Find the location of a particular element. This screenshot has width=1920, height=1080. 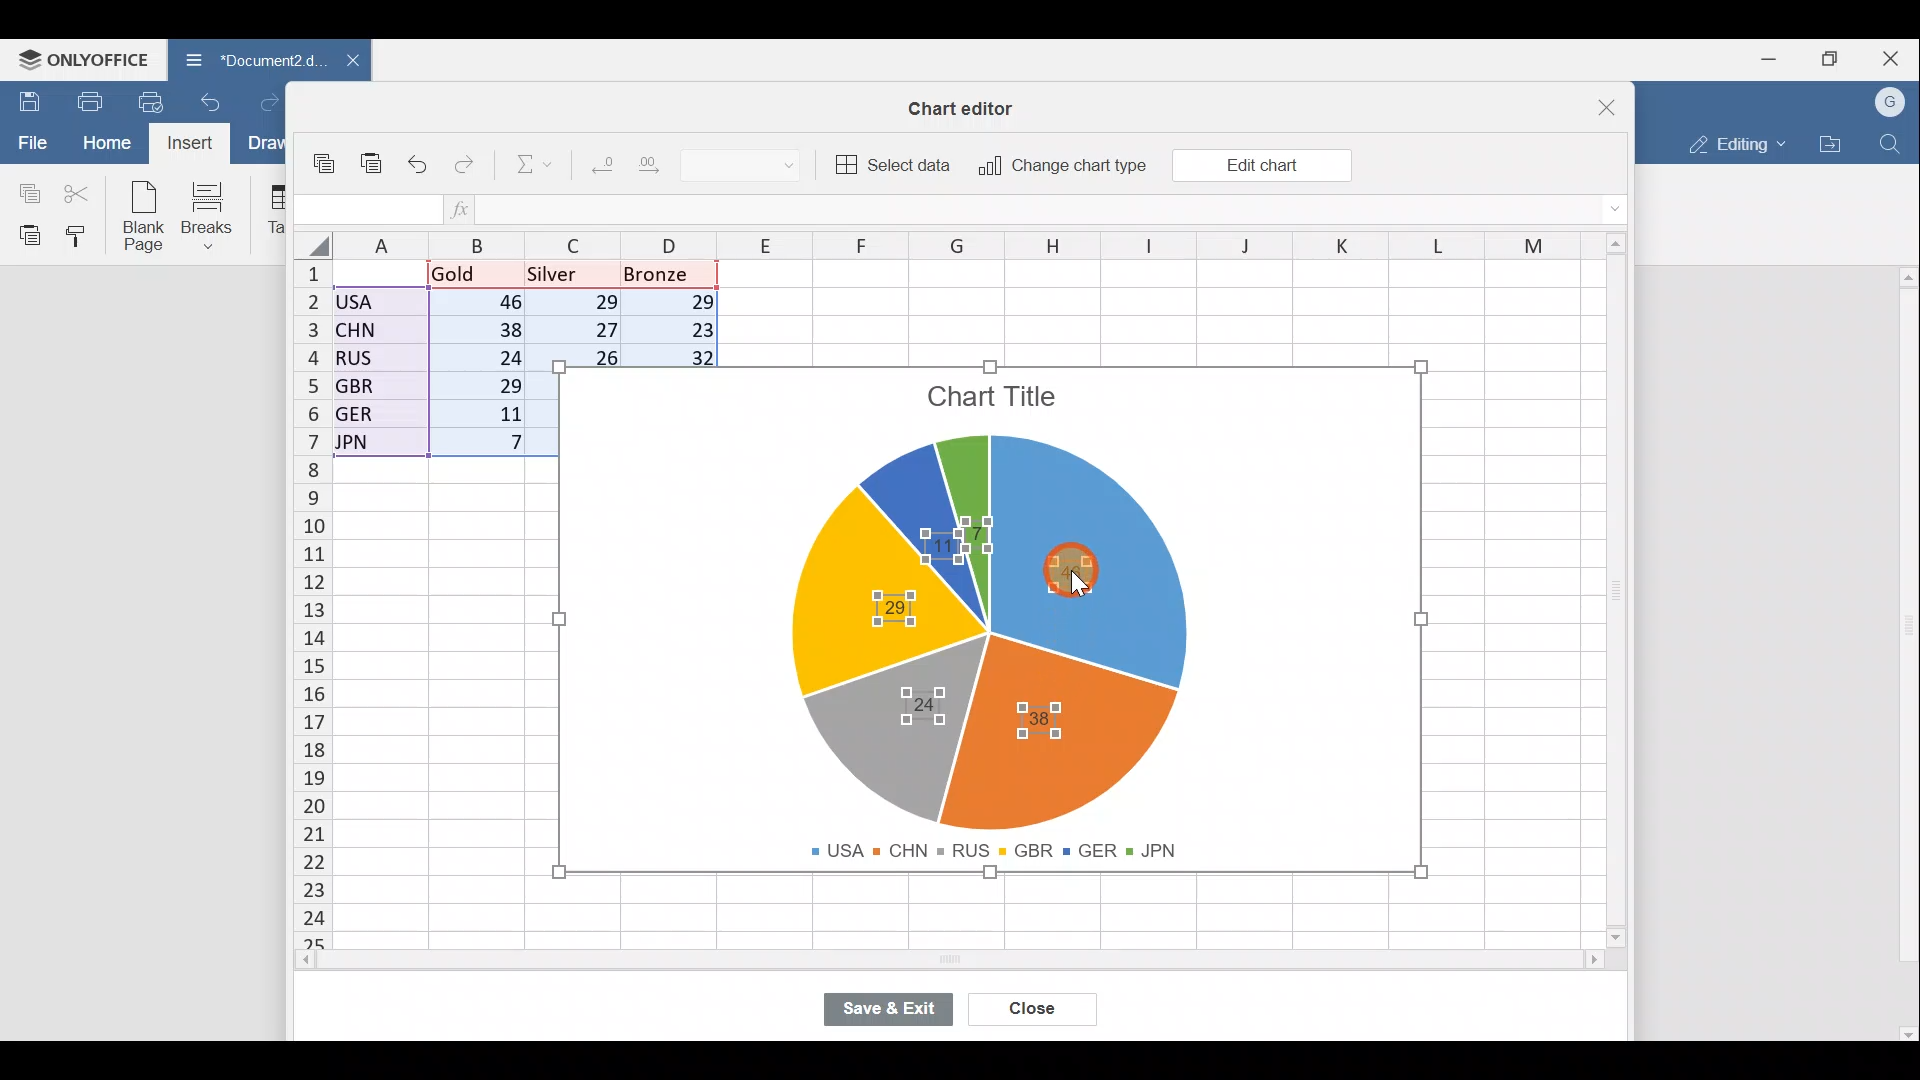

Editing mode is located at coordinates (1735, 140).